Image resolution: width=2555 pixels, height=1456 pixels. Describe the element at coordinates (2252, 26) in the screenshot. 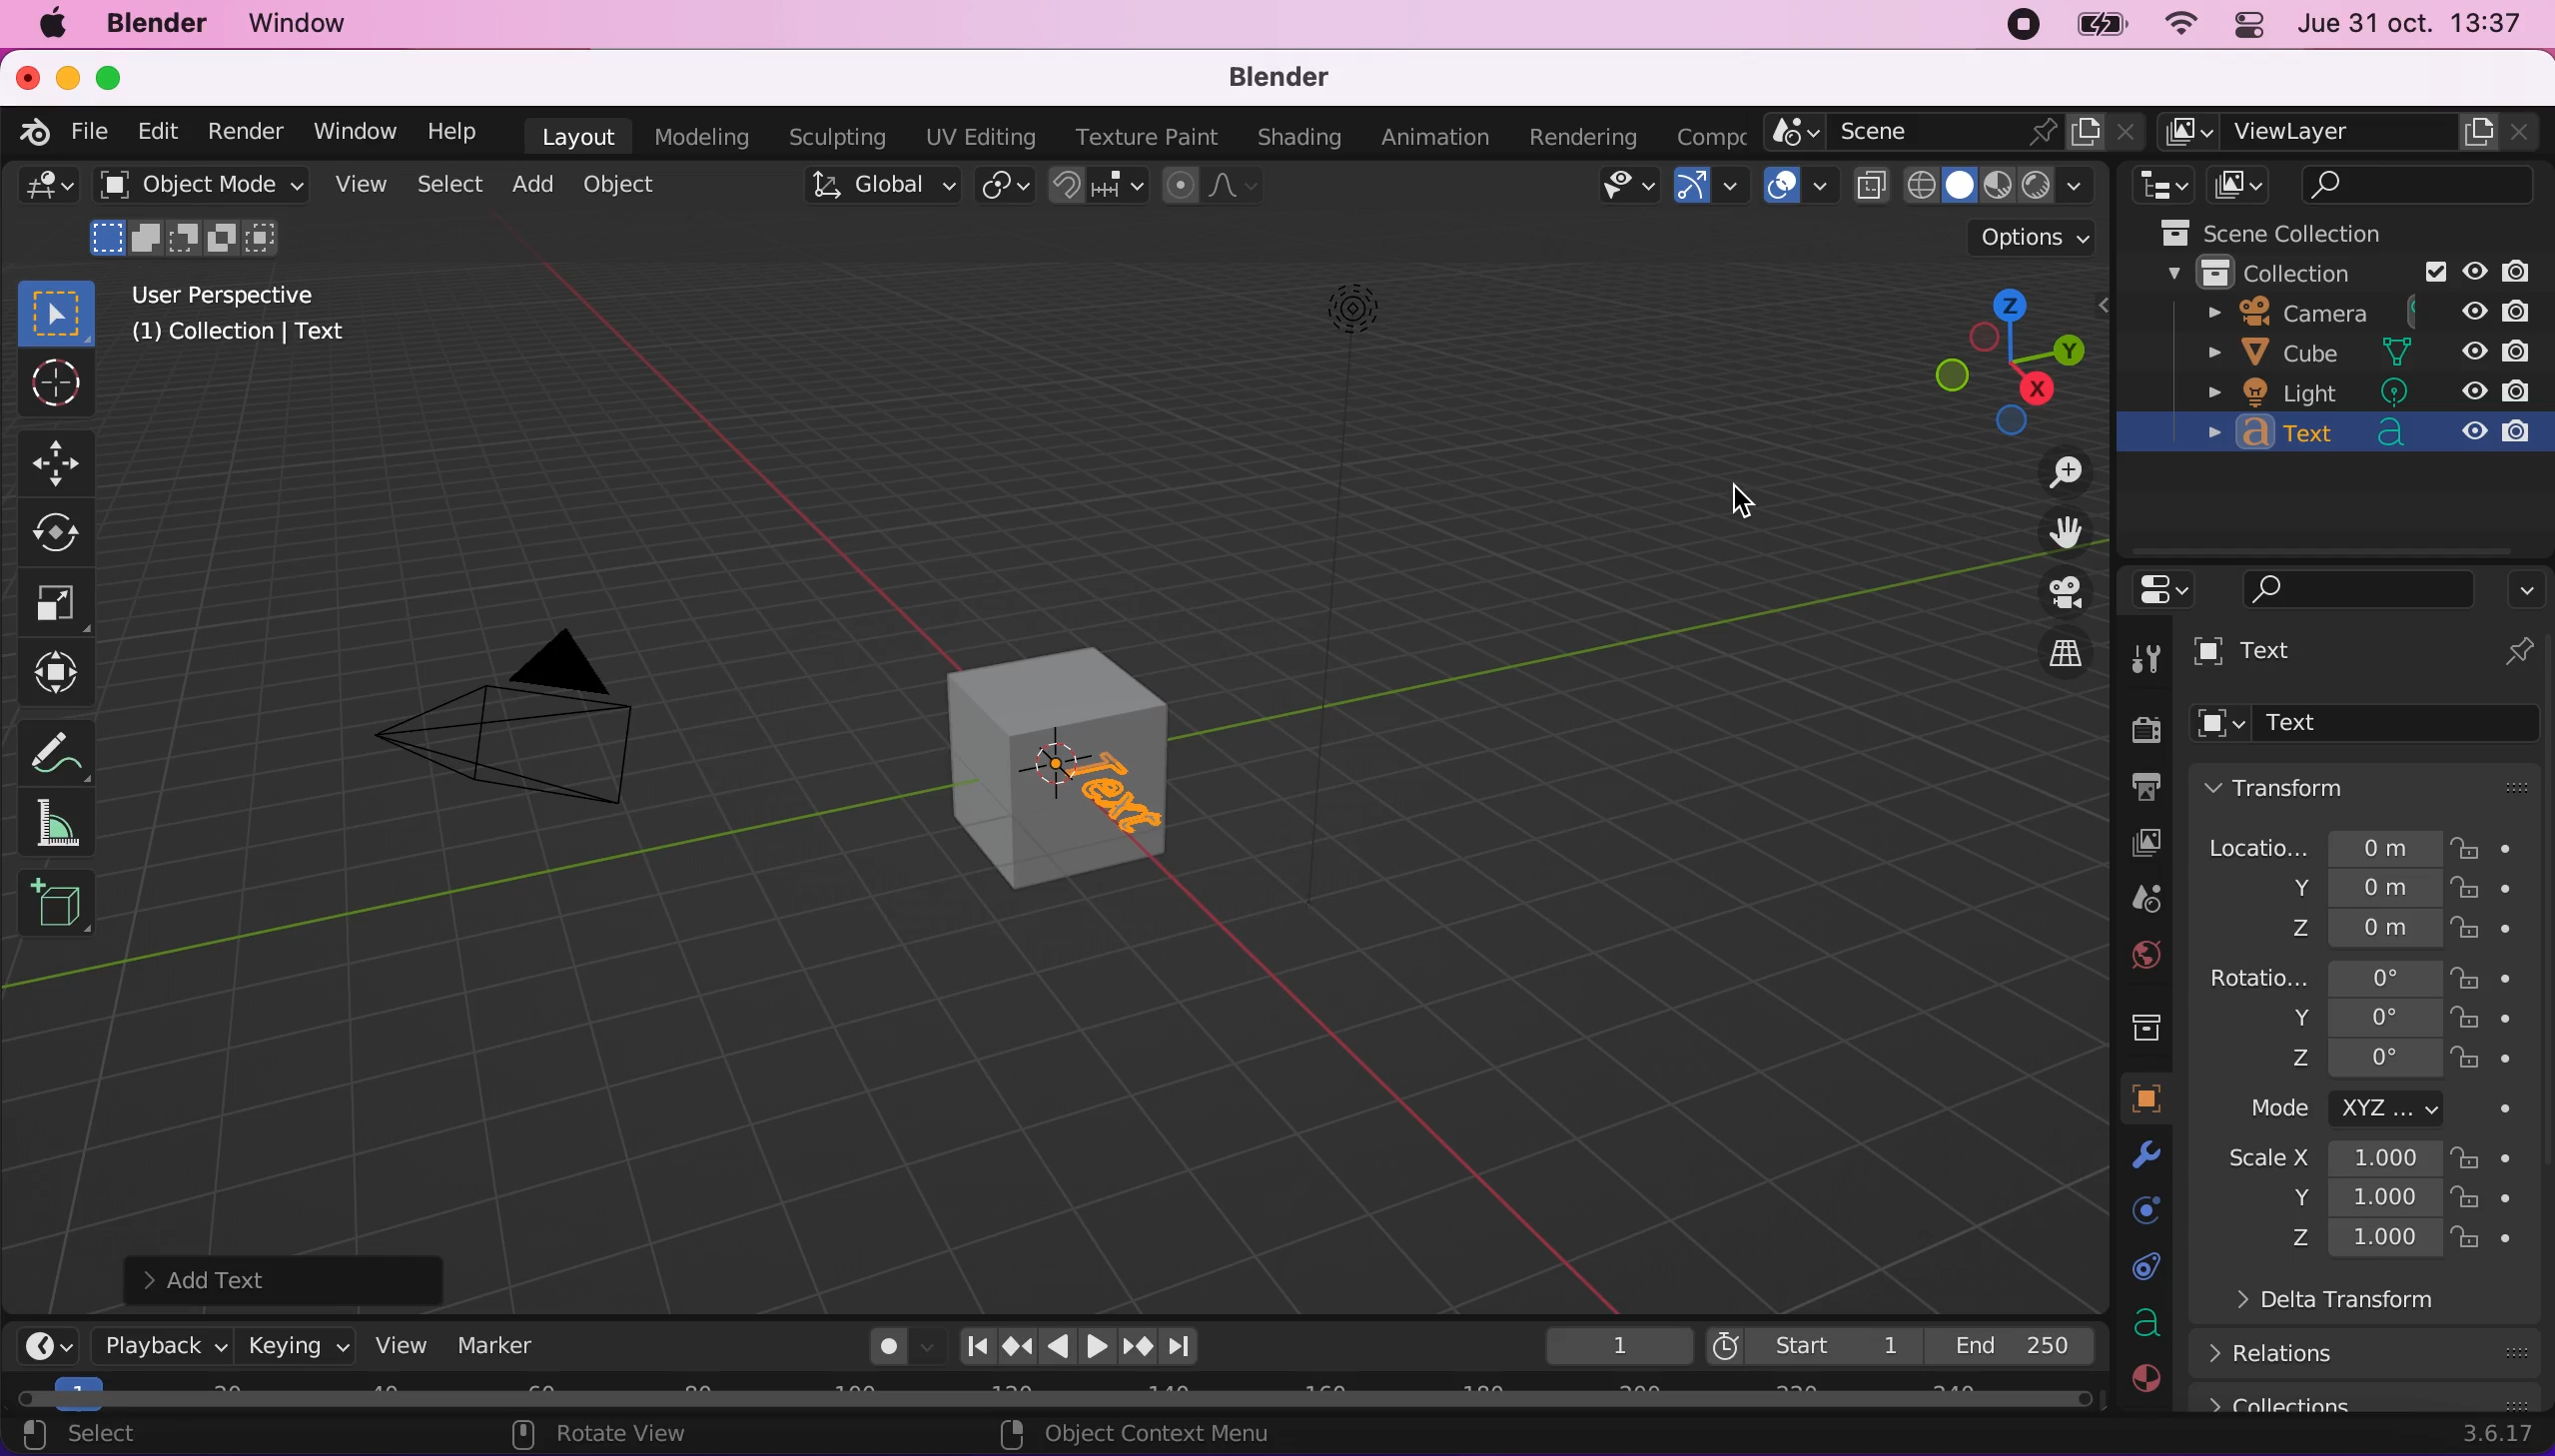

I see `panel control` at that location.